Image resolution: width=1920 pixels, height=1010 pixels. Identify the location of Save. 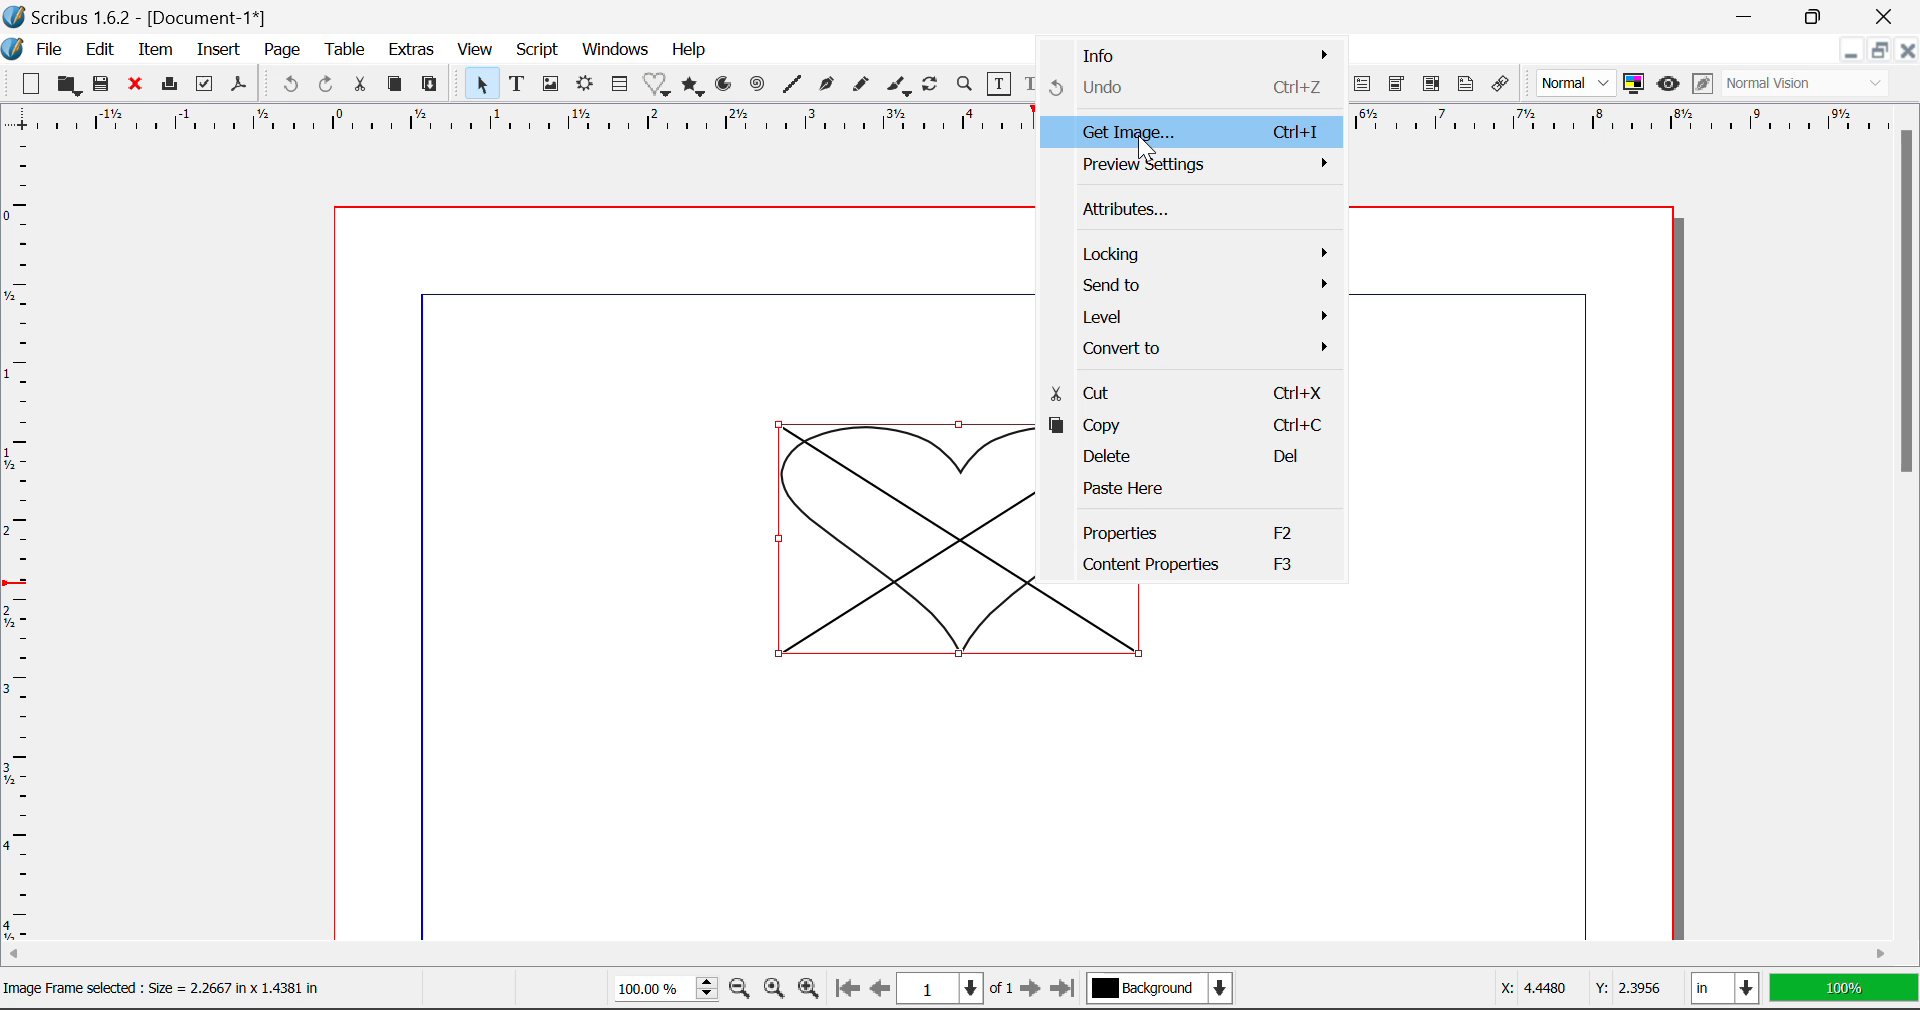
(107, 87).